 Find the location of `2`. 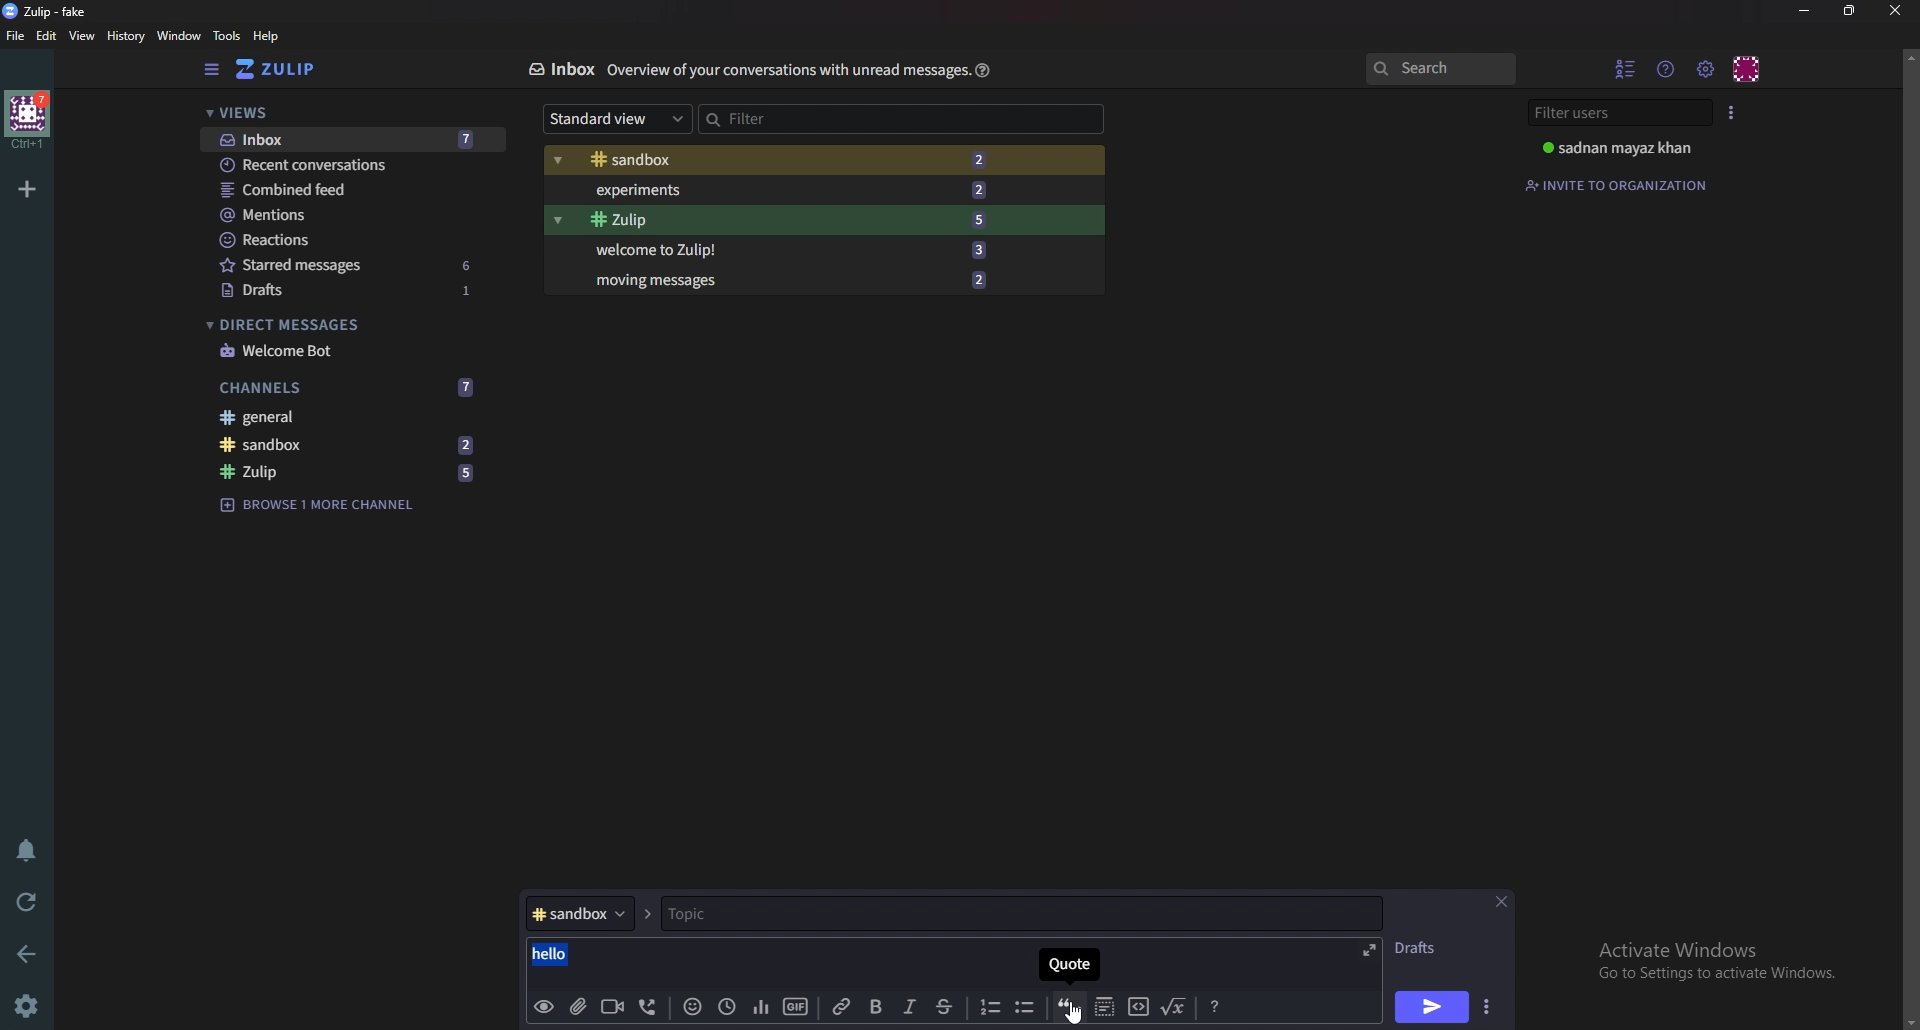

2 is located at coordinates (470, 444).